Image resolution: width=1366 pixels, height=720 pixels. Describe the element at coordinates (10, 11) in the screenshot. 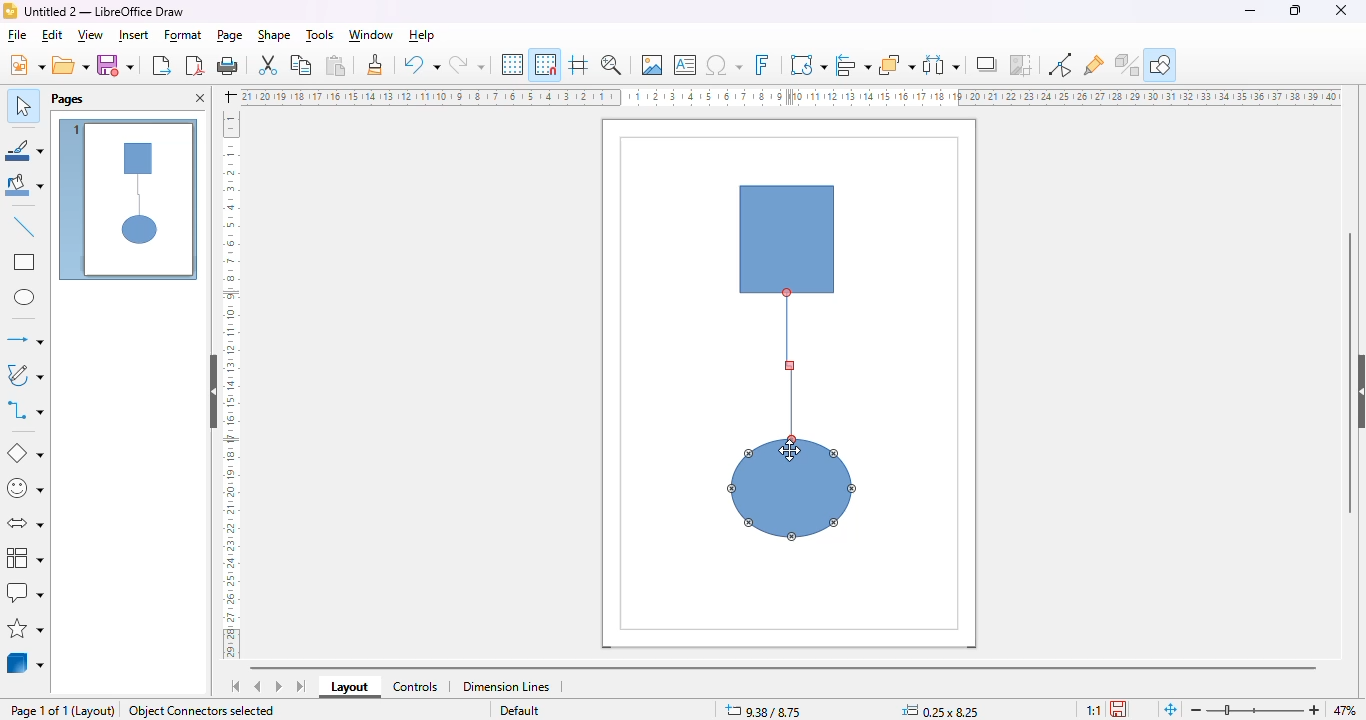

I see `logo` at that location.